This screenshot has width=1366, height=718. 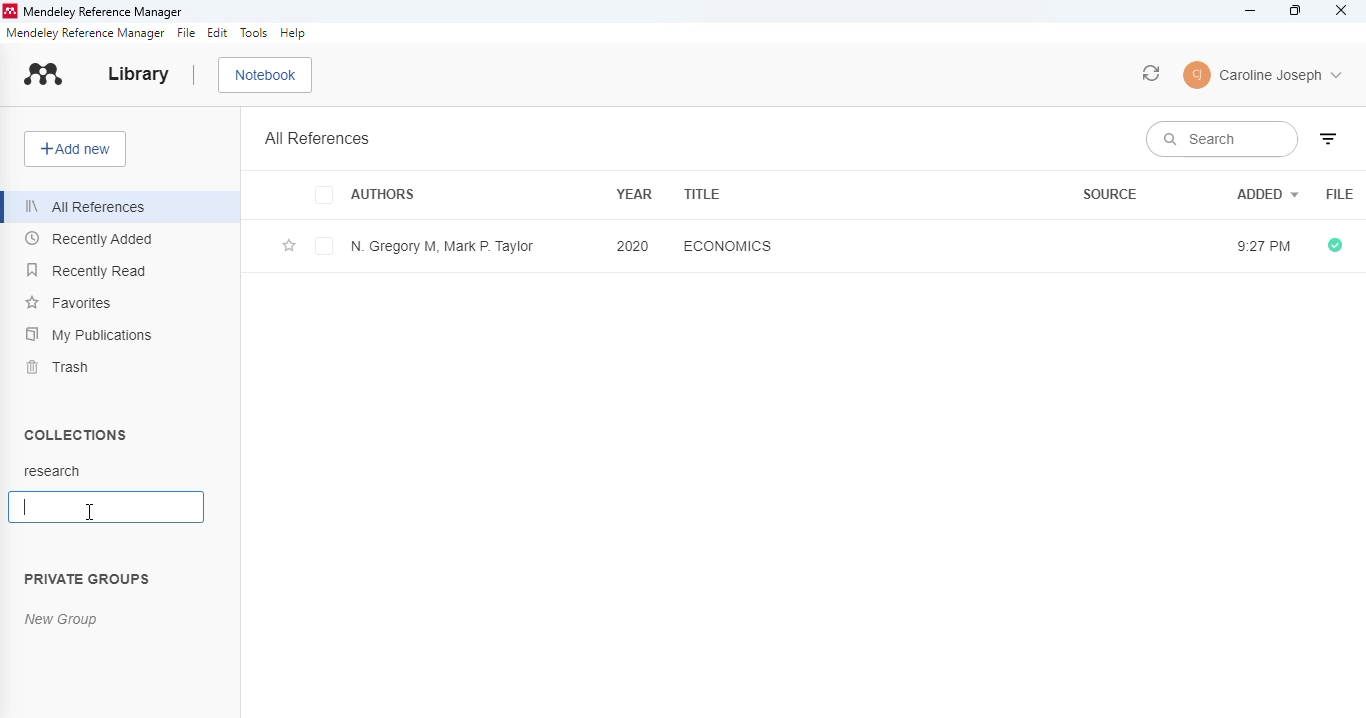 What do you see at coordinates (1335, 246) in the screenshot?
I see `all files downloaded` at bounding box center [1335, 246].